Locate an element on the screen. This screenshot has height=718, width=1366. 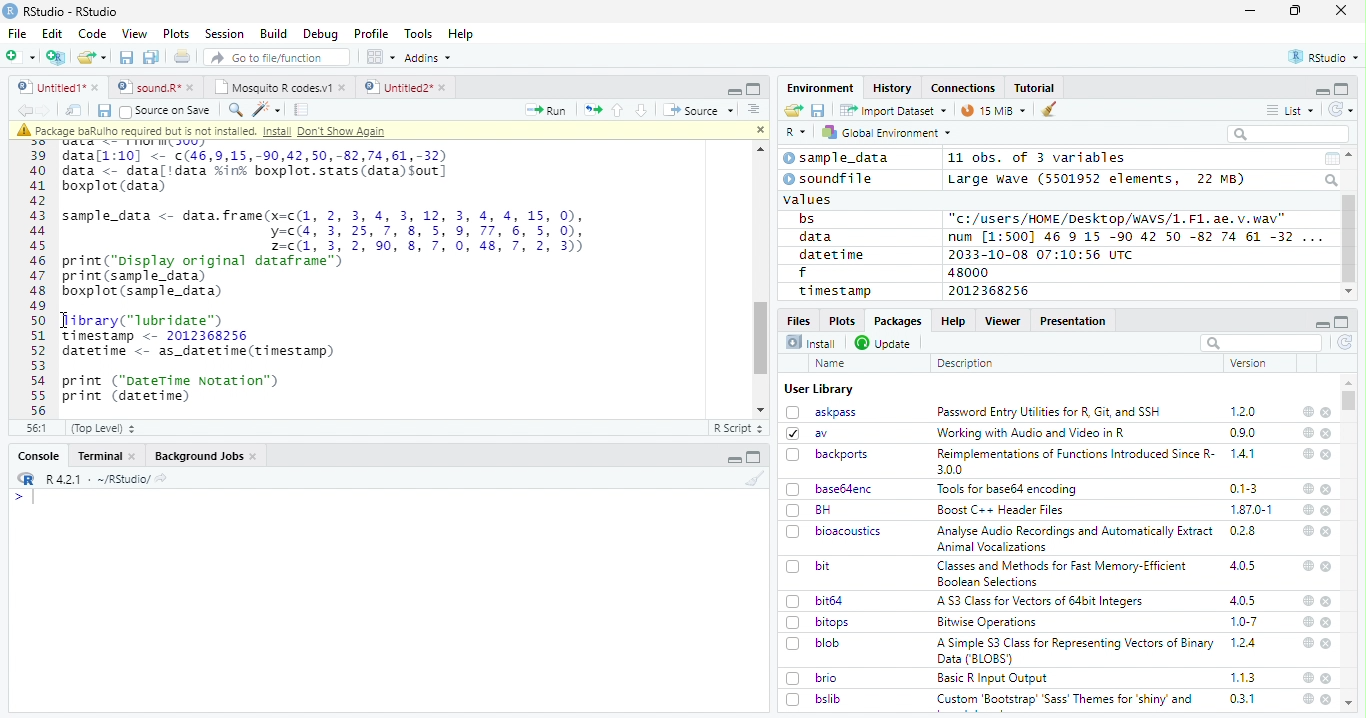
Source on Save is located at coordinates (164, 110).